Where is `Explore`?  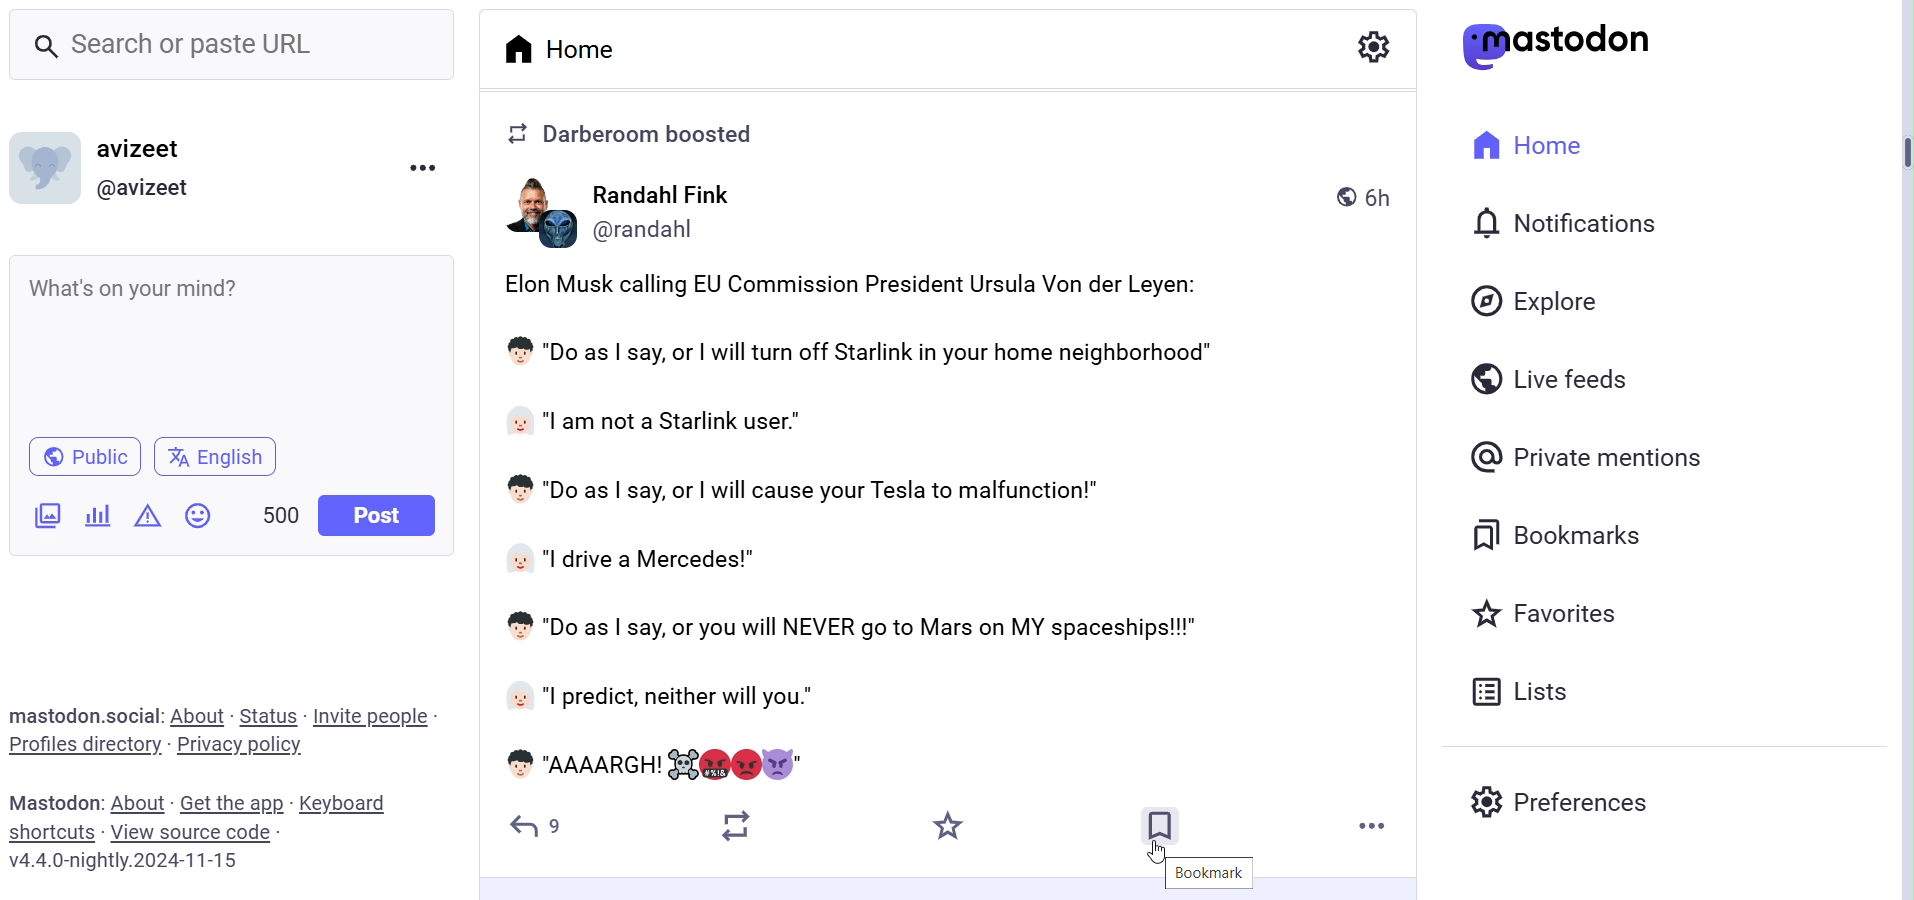 Explore is located at coordinates (1530, 302).